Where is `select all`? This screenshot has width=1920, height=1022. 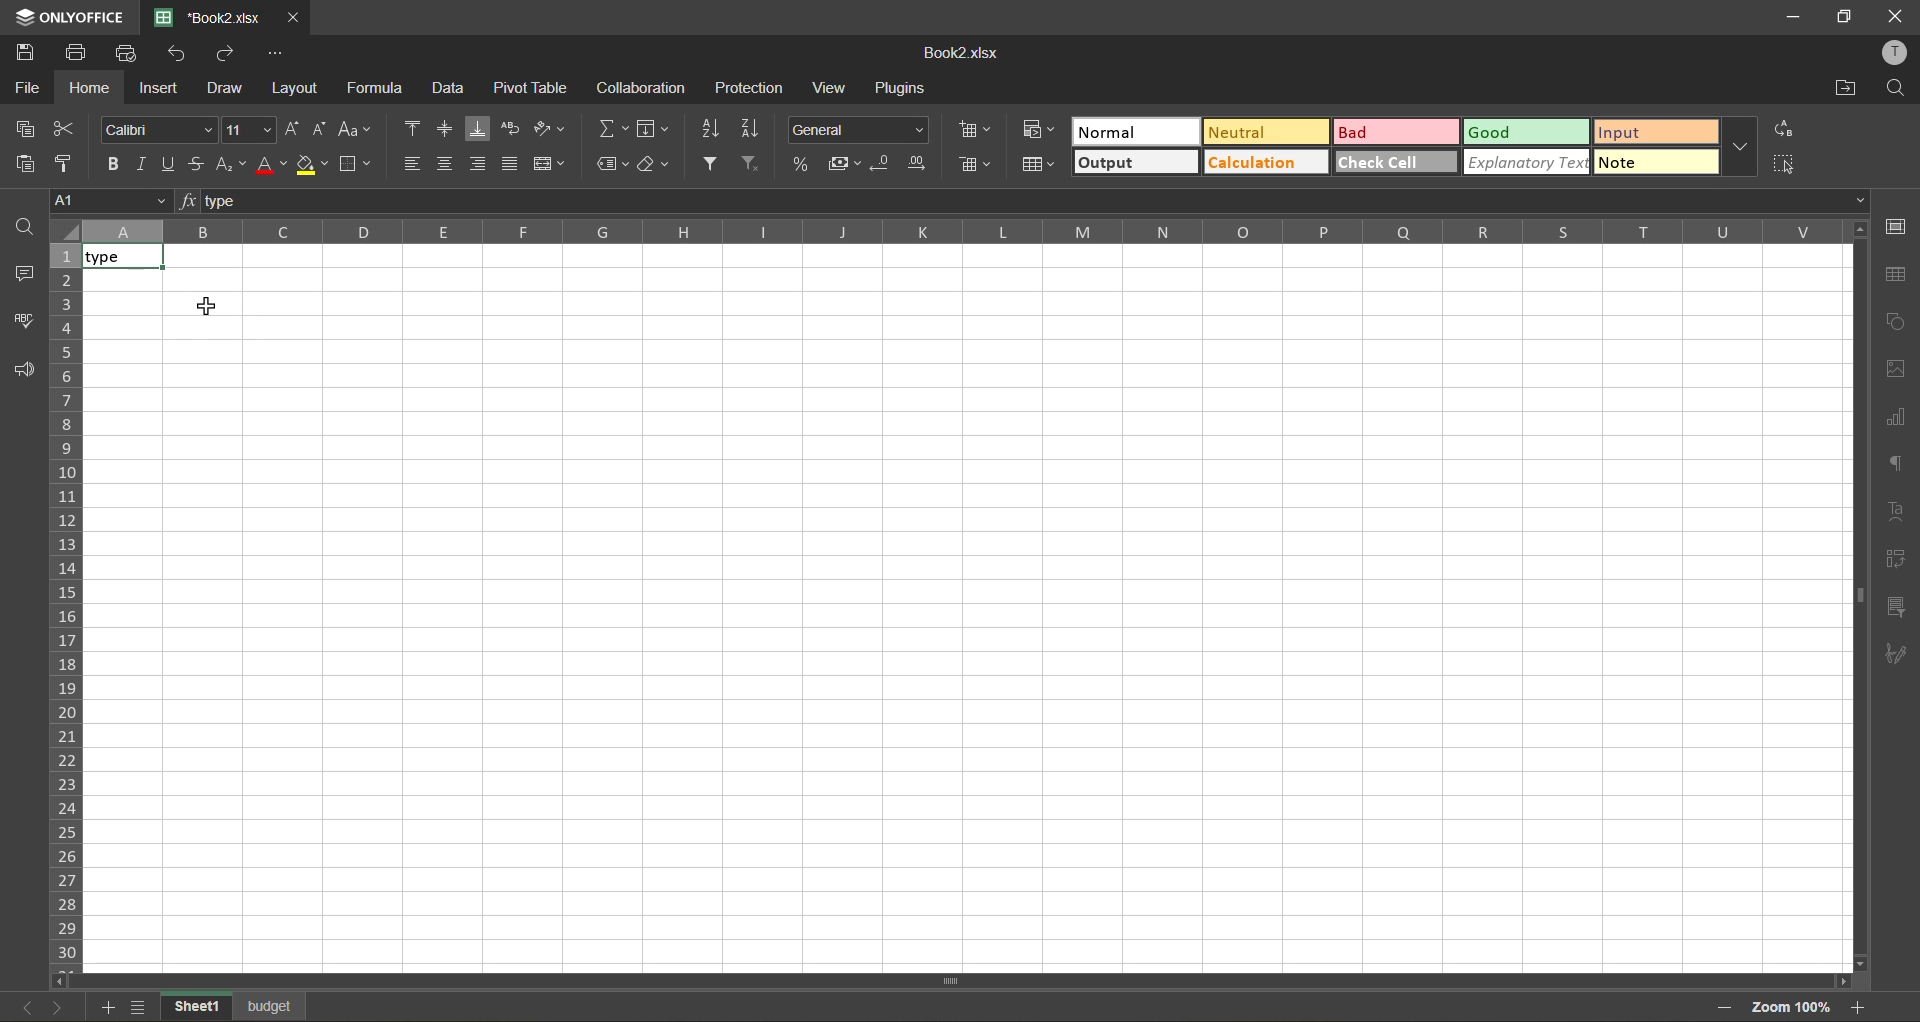
select all is located at coordinates (1784, 164).